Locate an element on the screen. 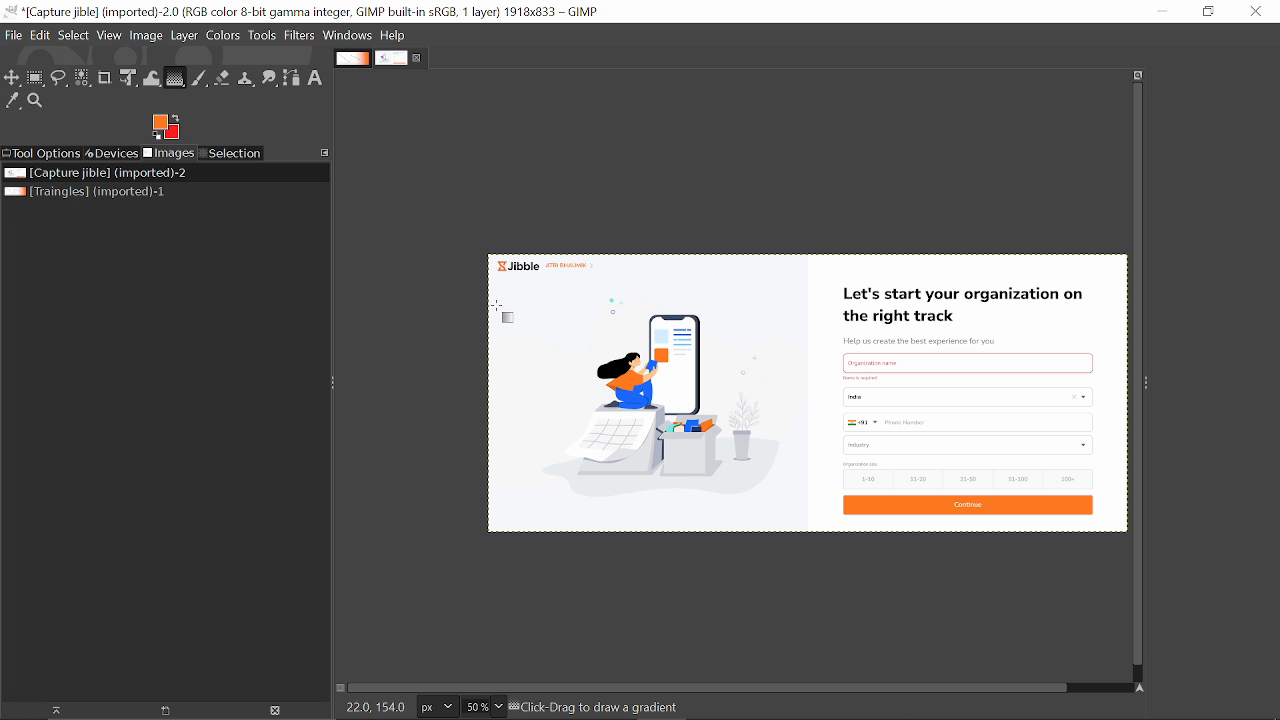 The height and width of the screenshot is (720, 1280). Other file is located at coordinates (88, 192).